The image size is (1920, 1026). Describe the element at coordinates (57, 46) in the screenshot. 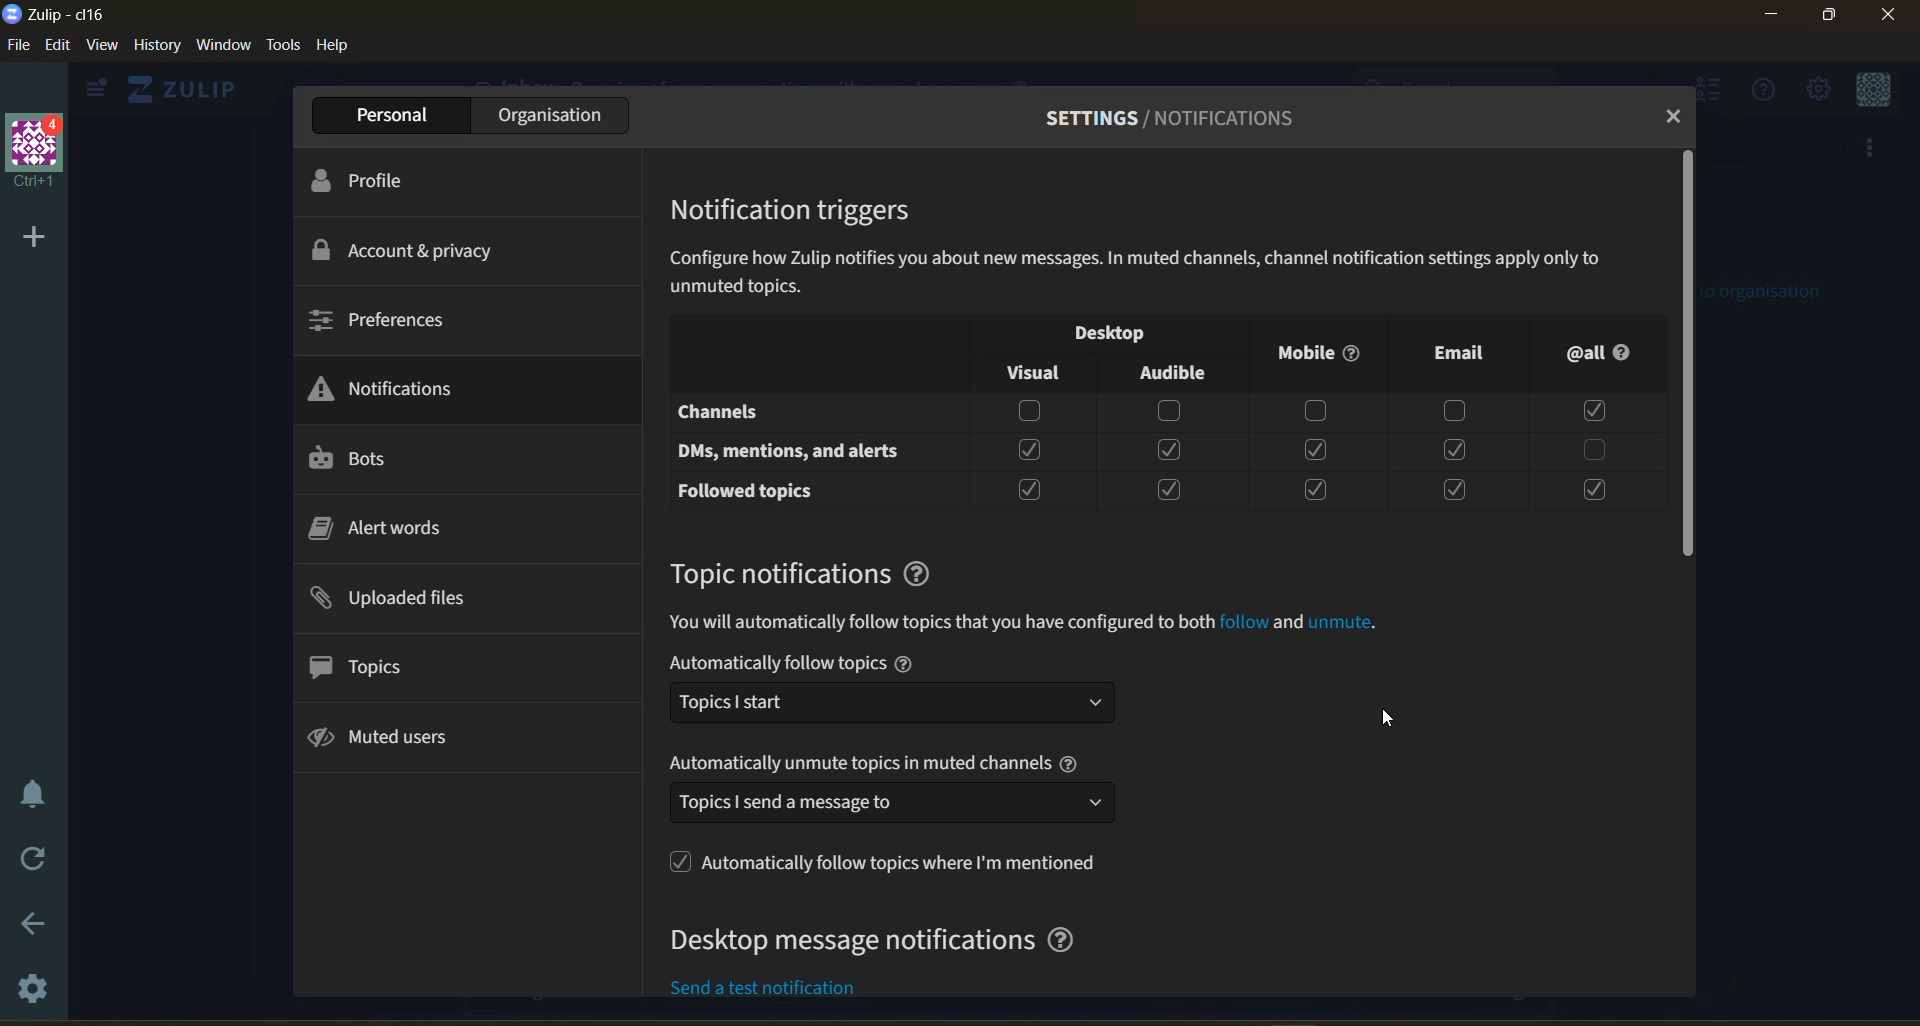

I see `edit` at that location.